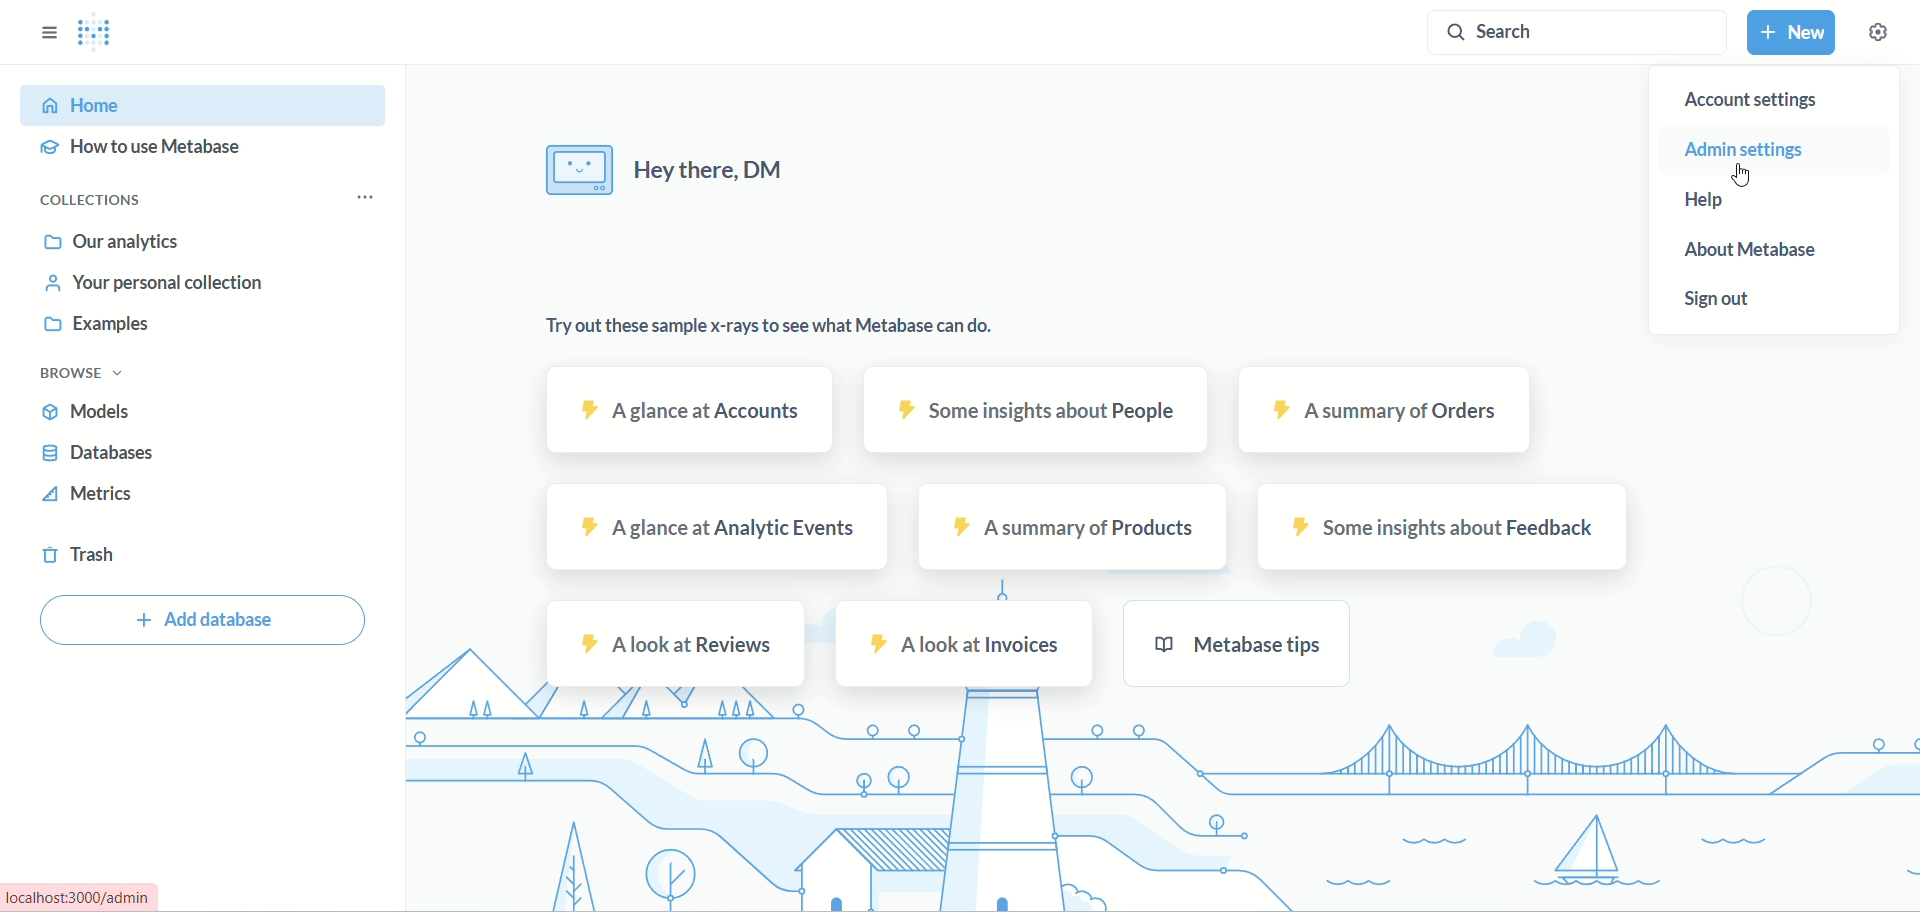  I want to click on text, so click(663, 173).